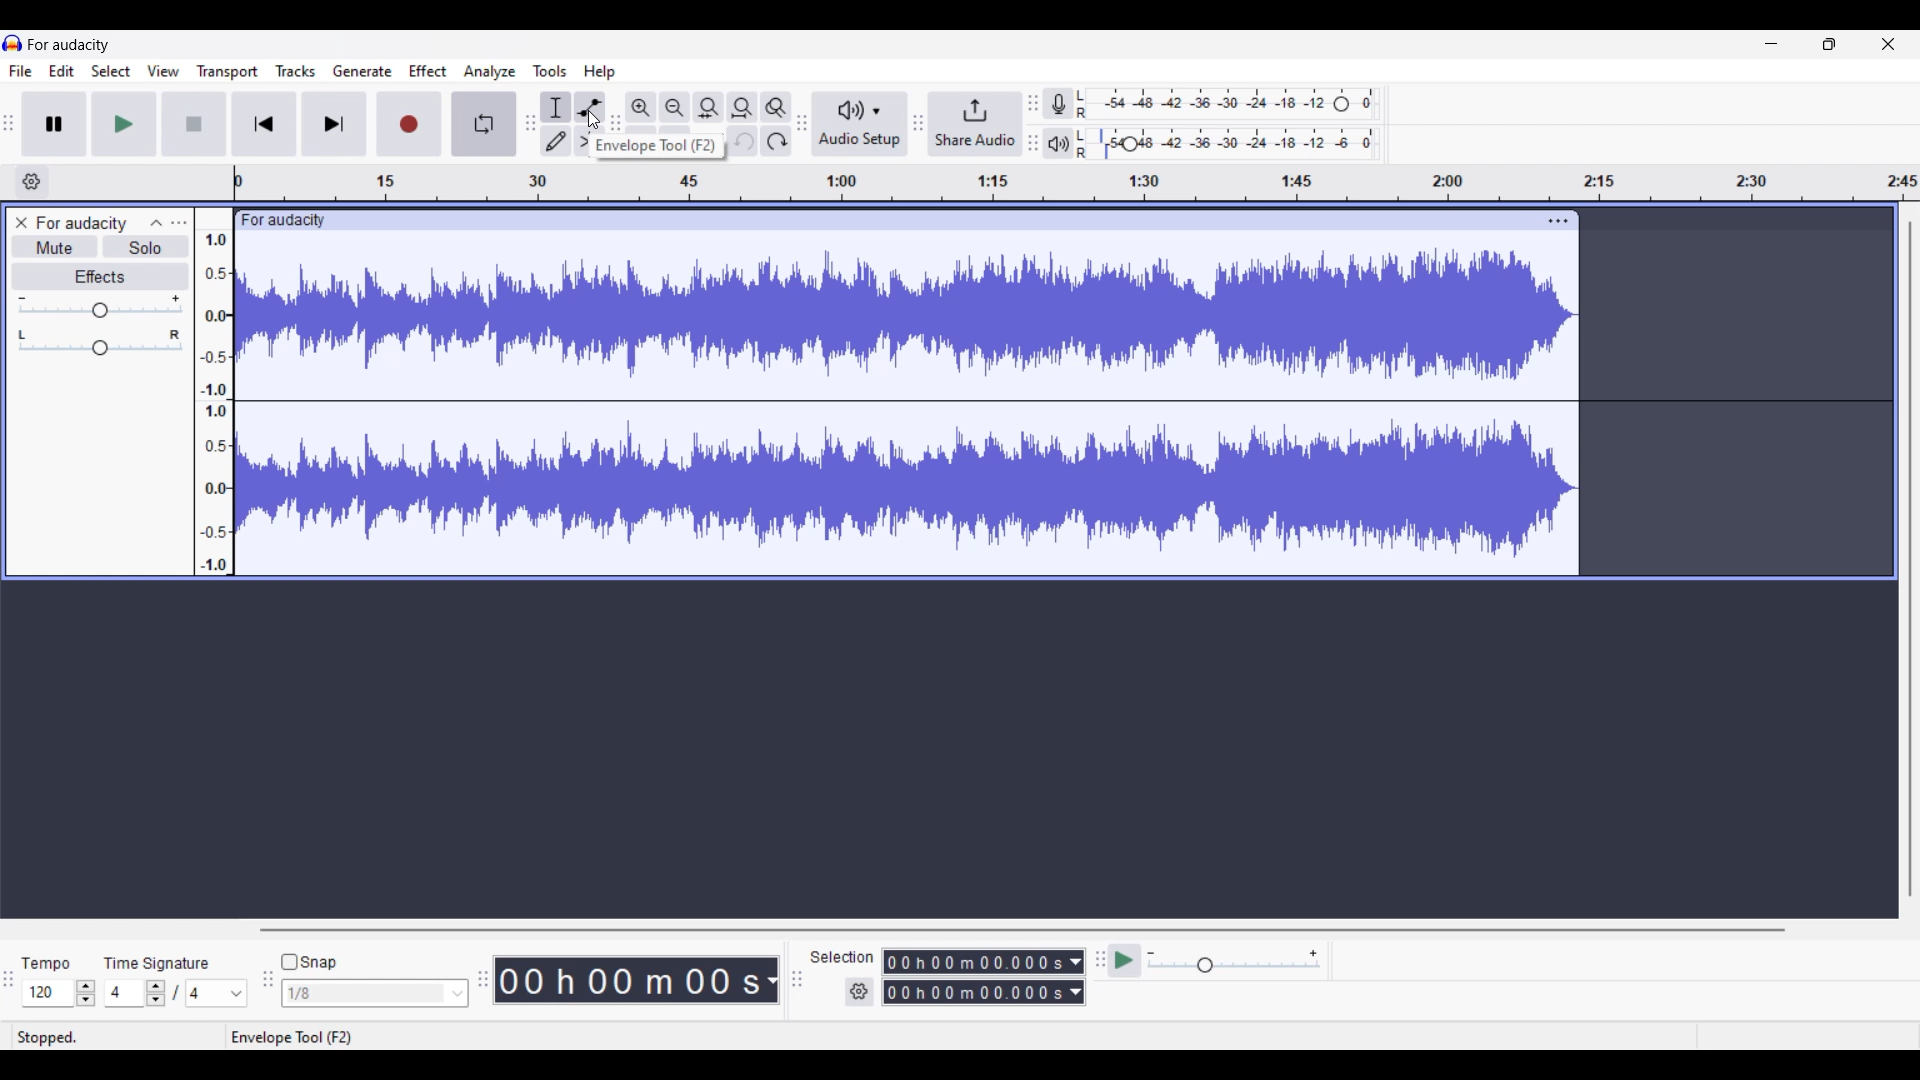 The image size is (1920, 1080). Describe the element at coordinates (556, 108) in the screenshot. I see `Selection tool` at that location.